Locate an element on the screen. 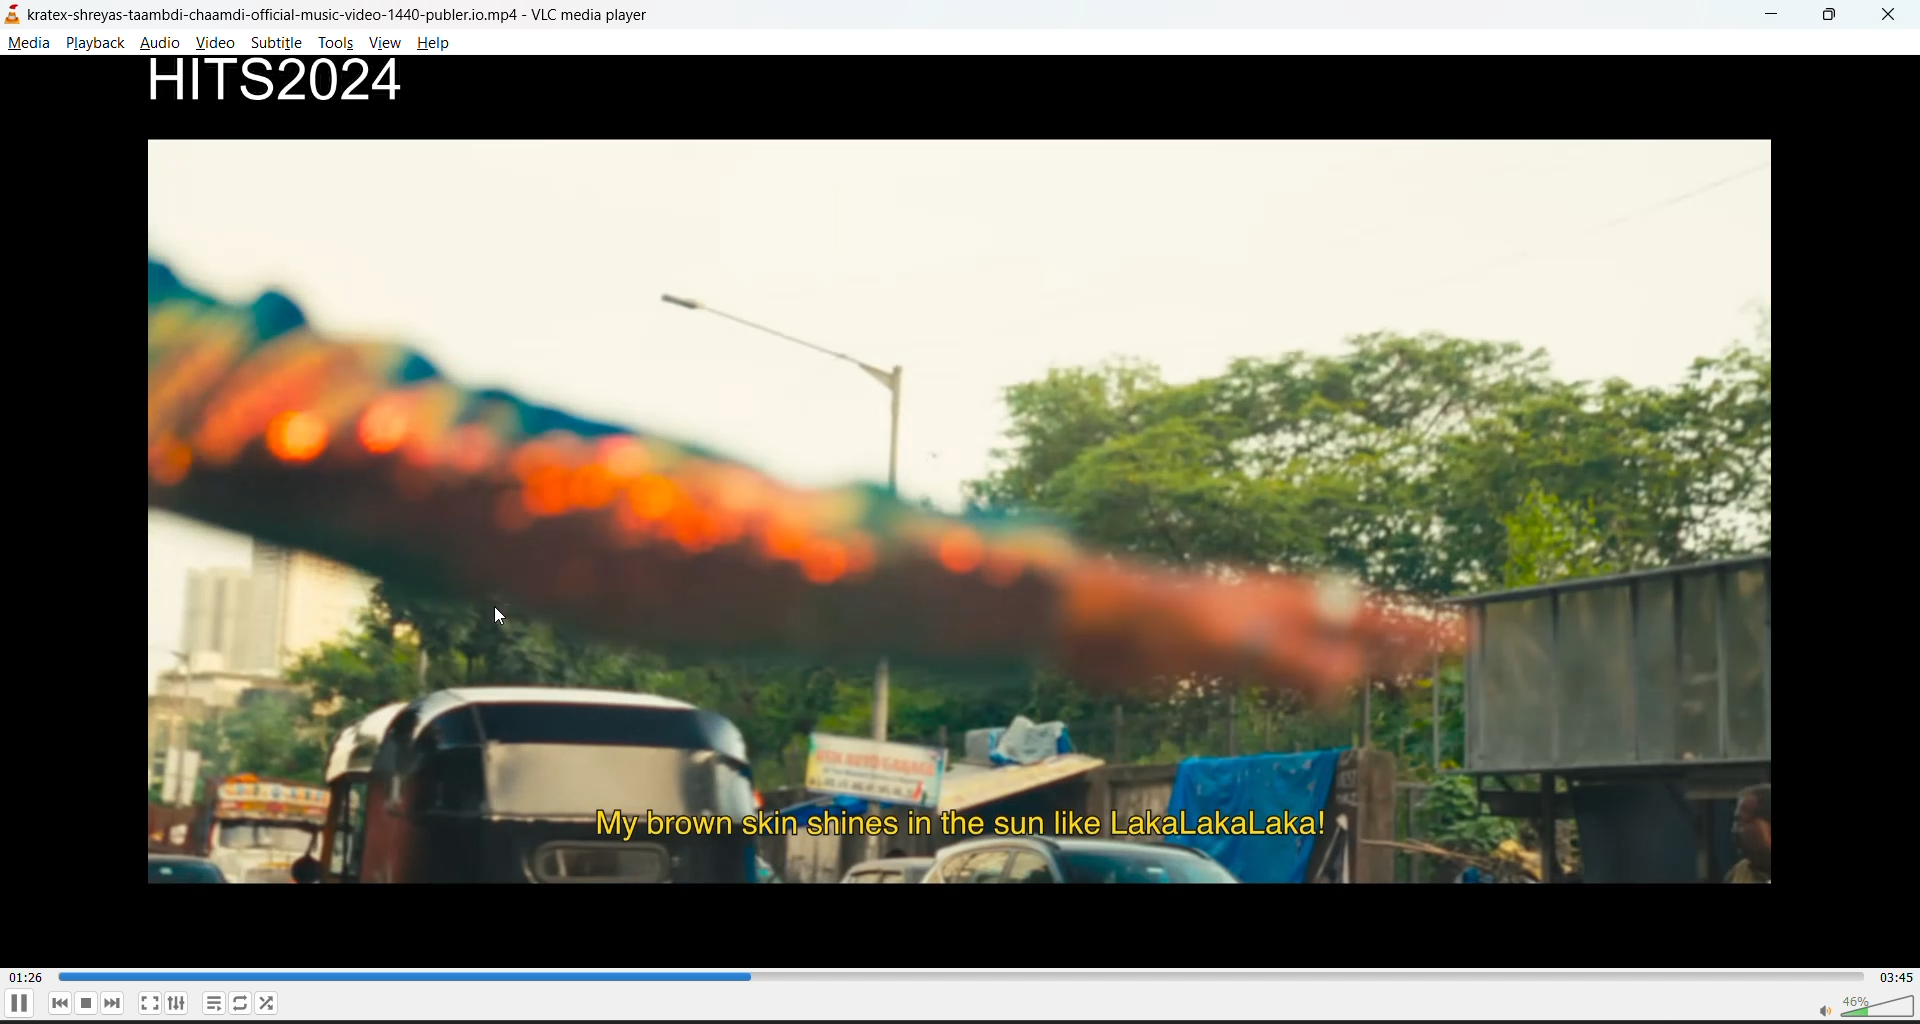 The height and width of the screenshot is (1024, 1920). track and app name is located at coordinates (355, 12).